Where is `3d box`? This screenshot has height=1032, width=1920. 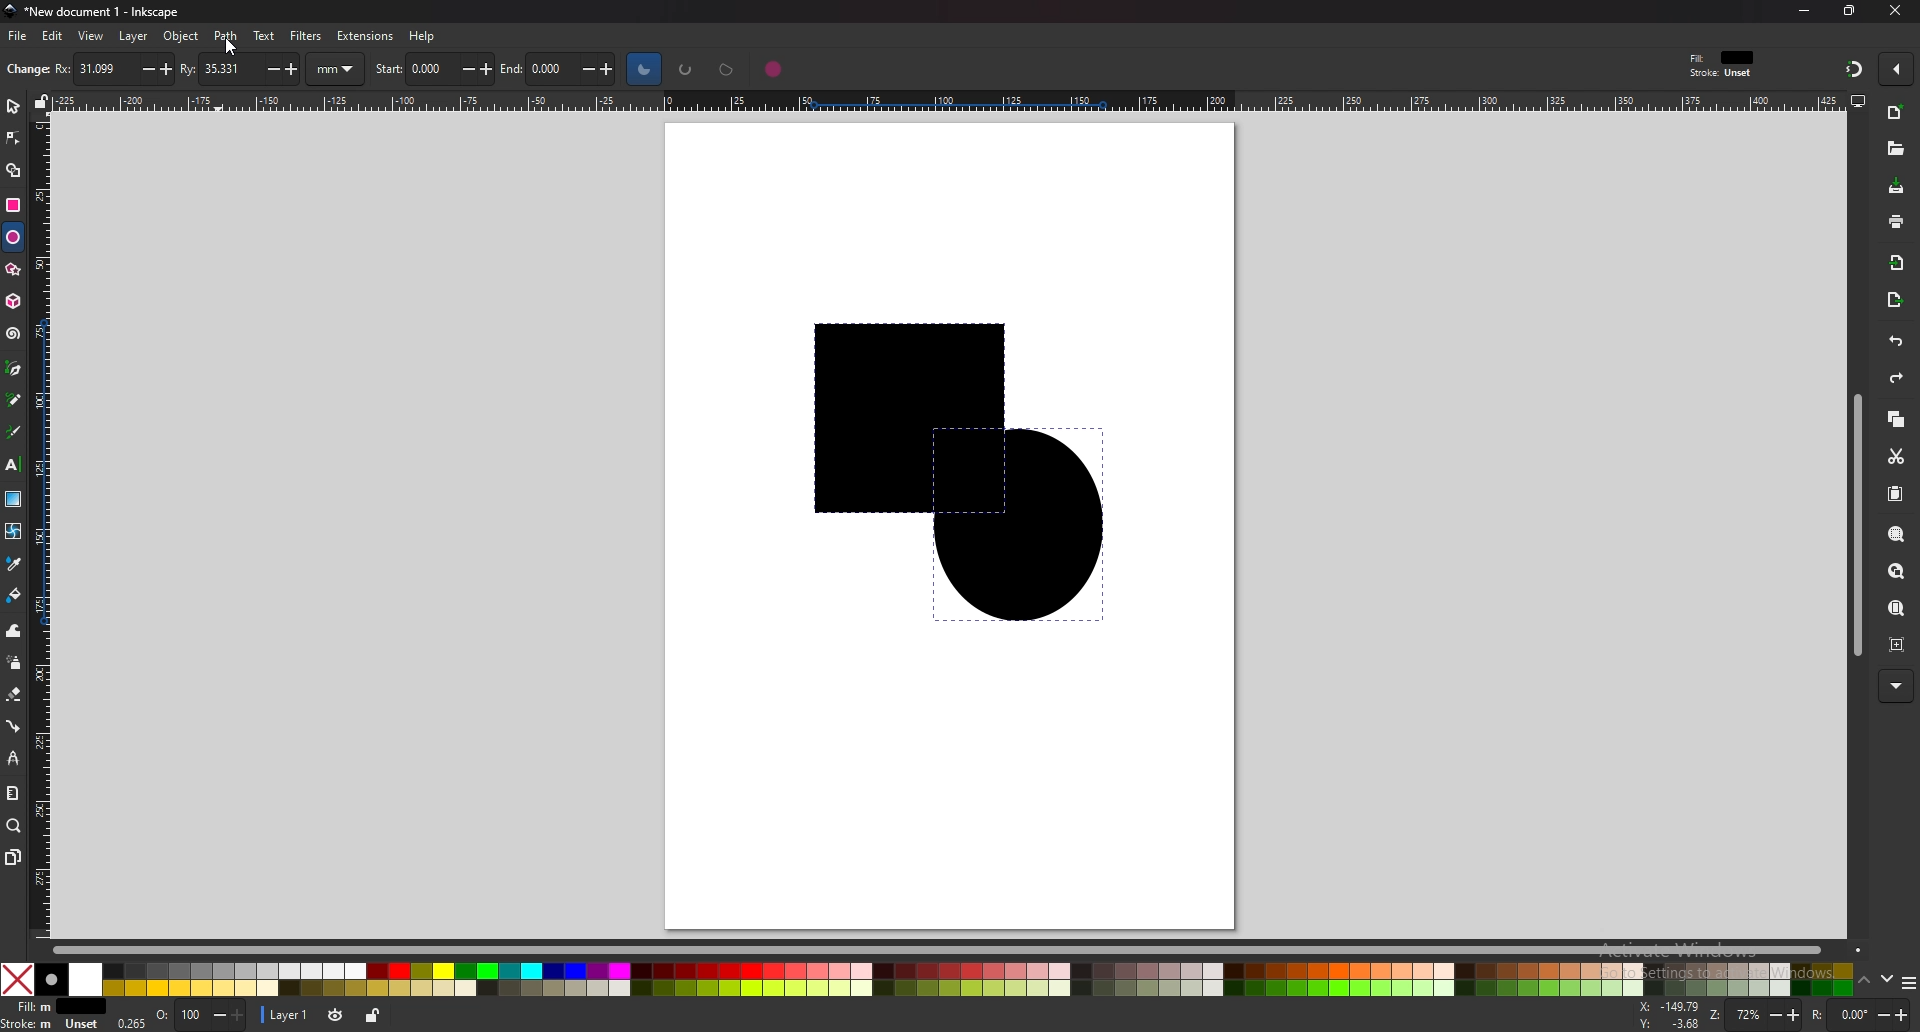
3d box is located at coordinates (13, 301).